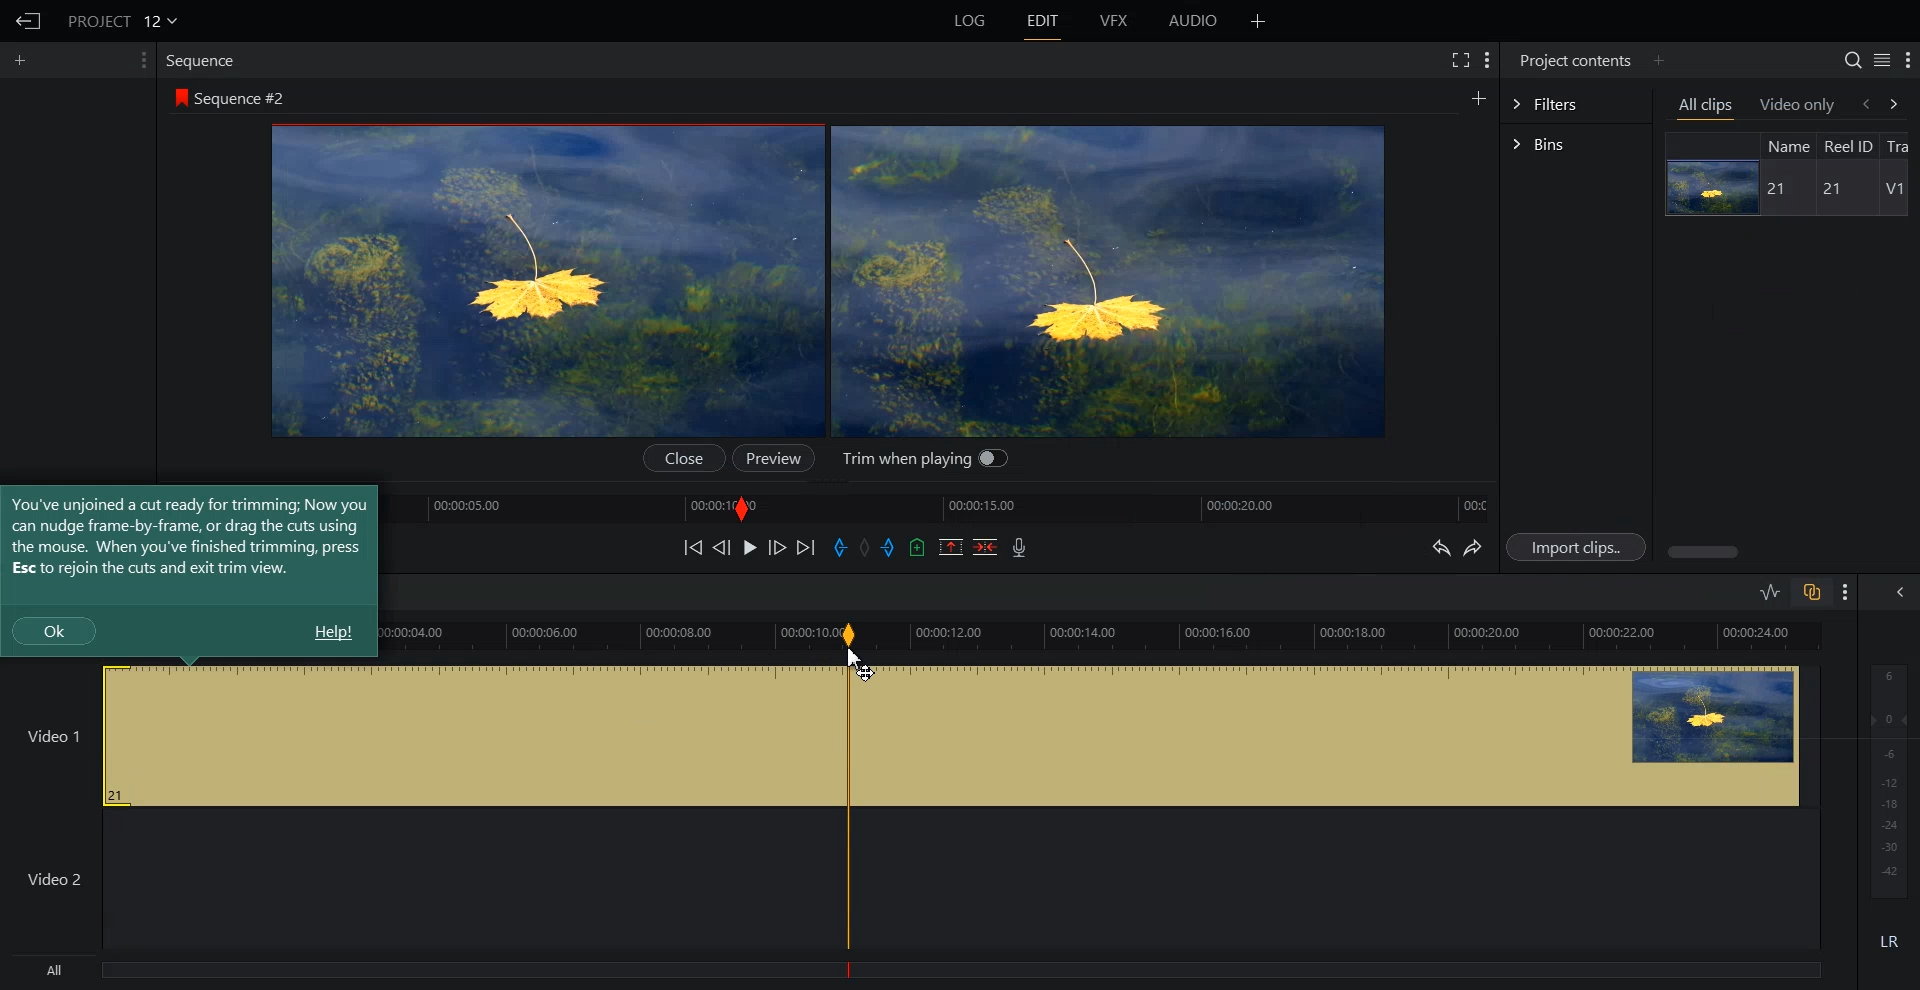 Image resolution: width=1920 pixels, height=990 pixels. I want to click on Video only, so click(1798, 105).